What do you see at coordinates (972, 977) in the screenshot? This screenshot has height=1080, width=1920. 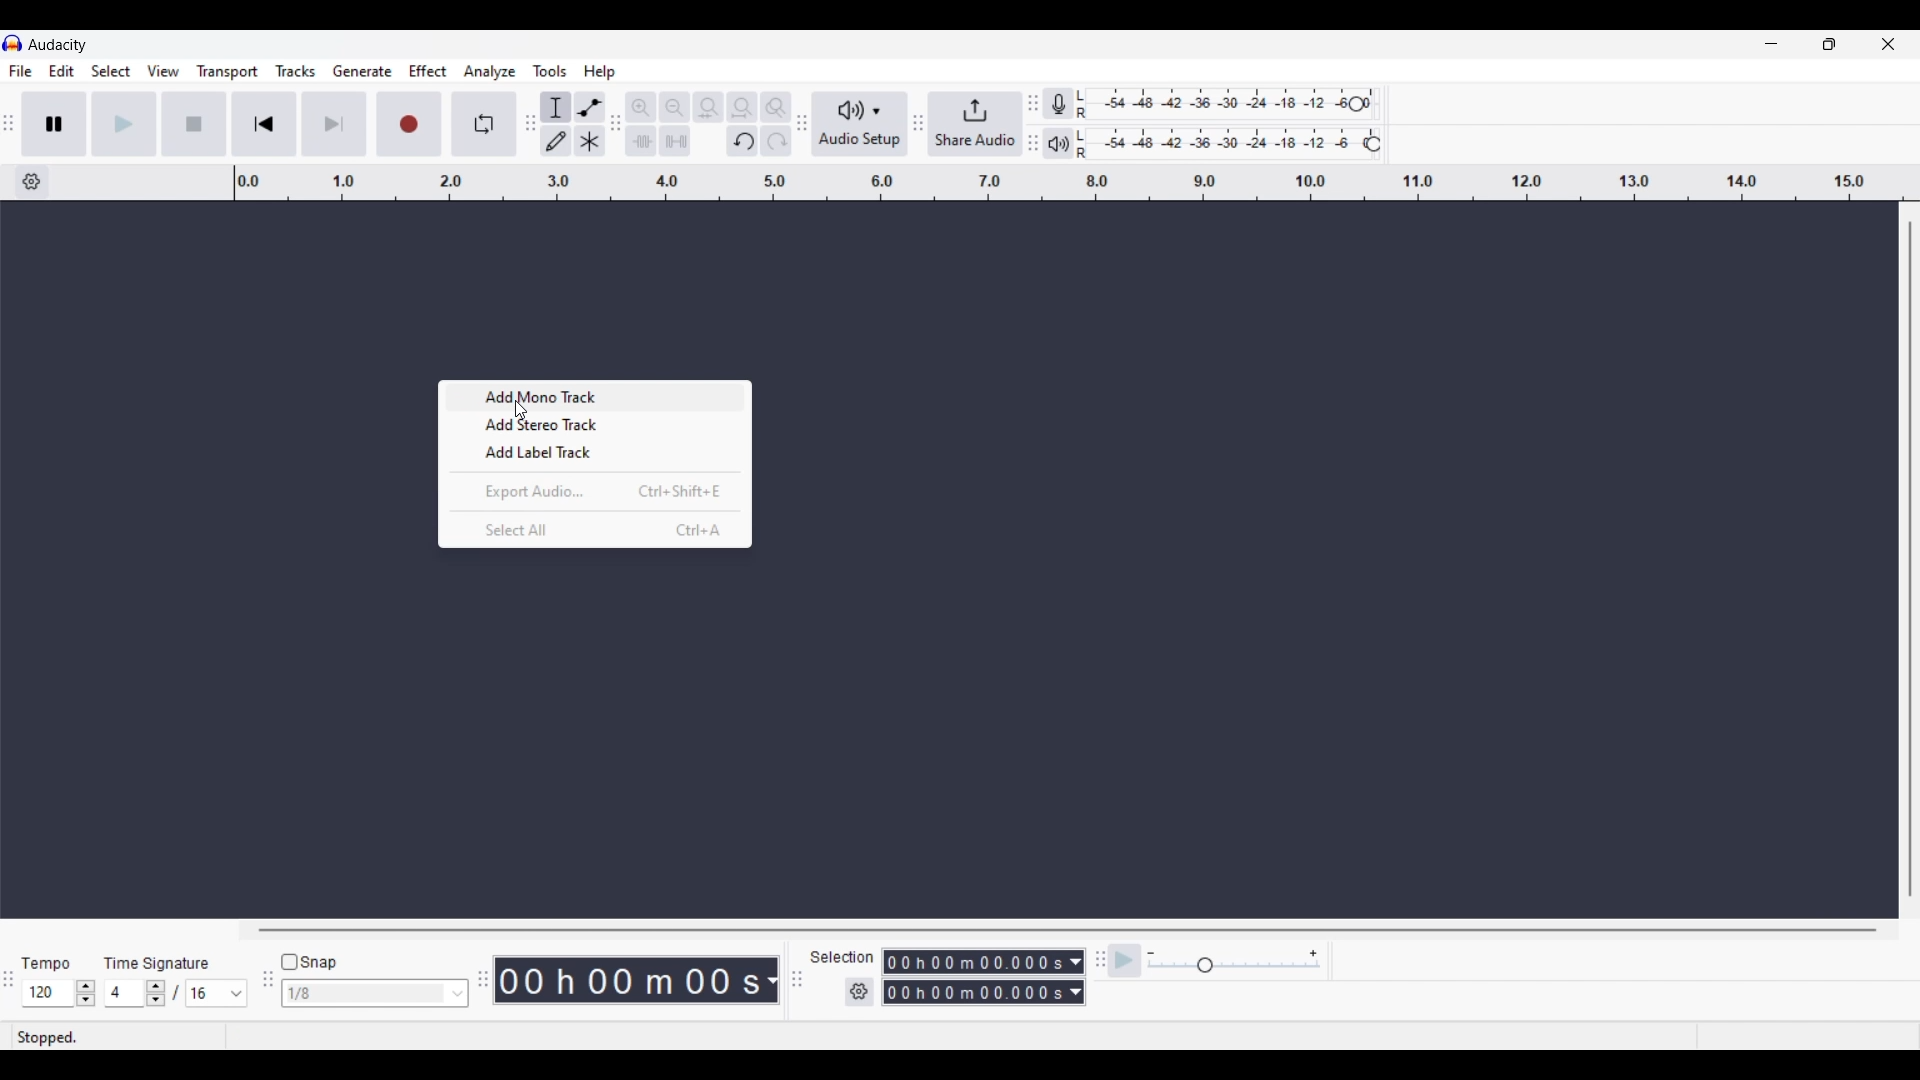 I see `Recording duration` at bounding box center [972, 977].